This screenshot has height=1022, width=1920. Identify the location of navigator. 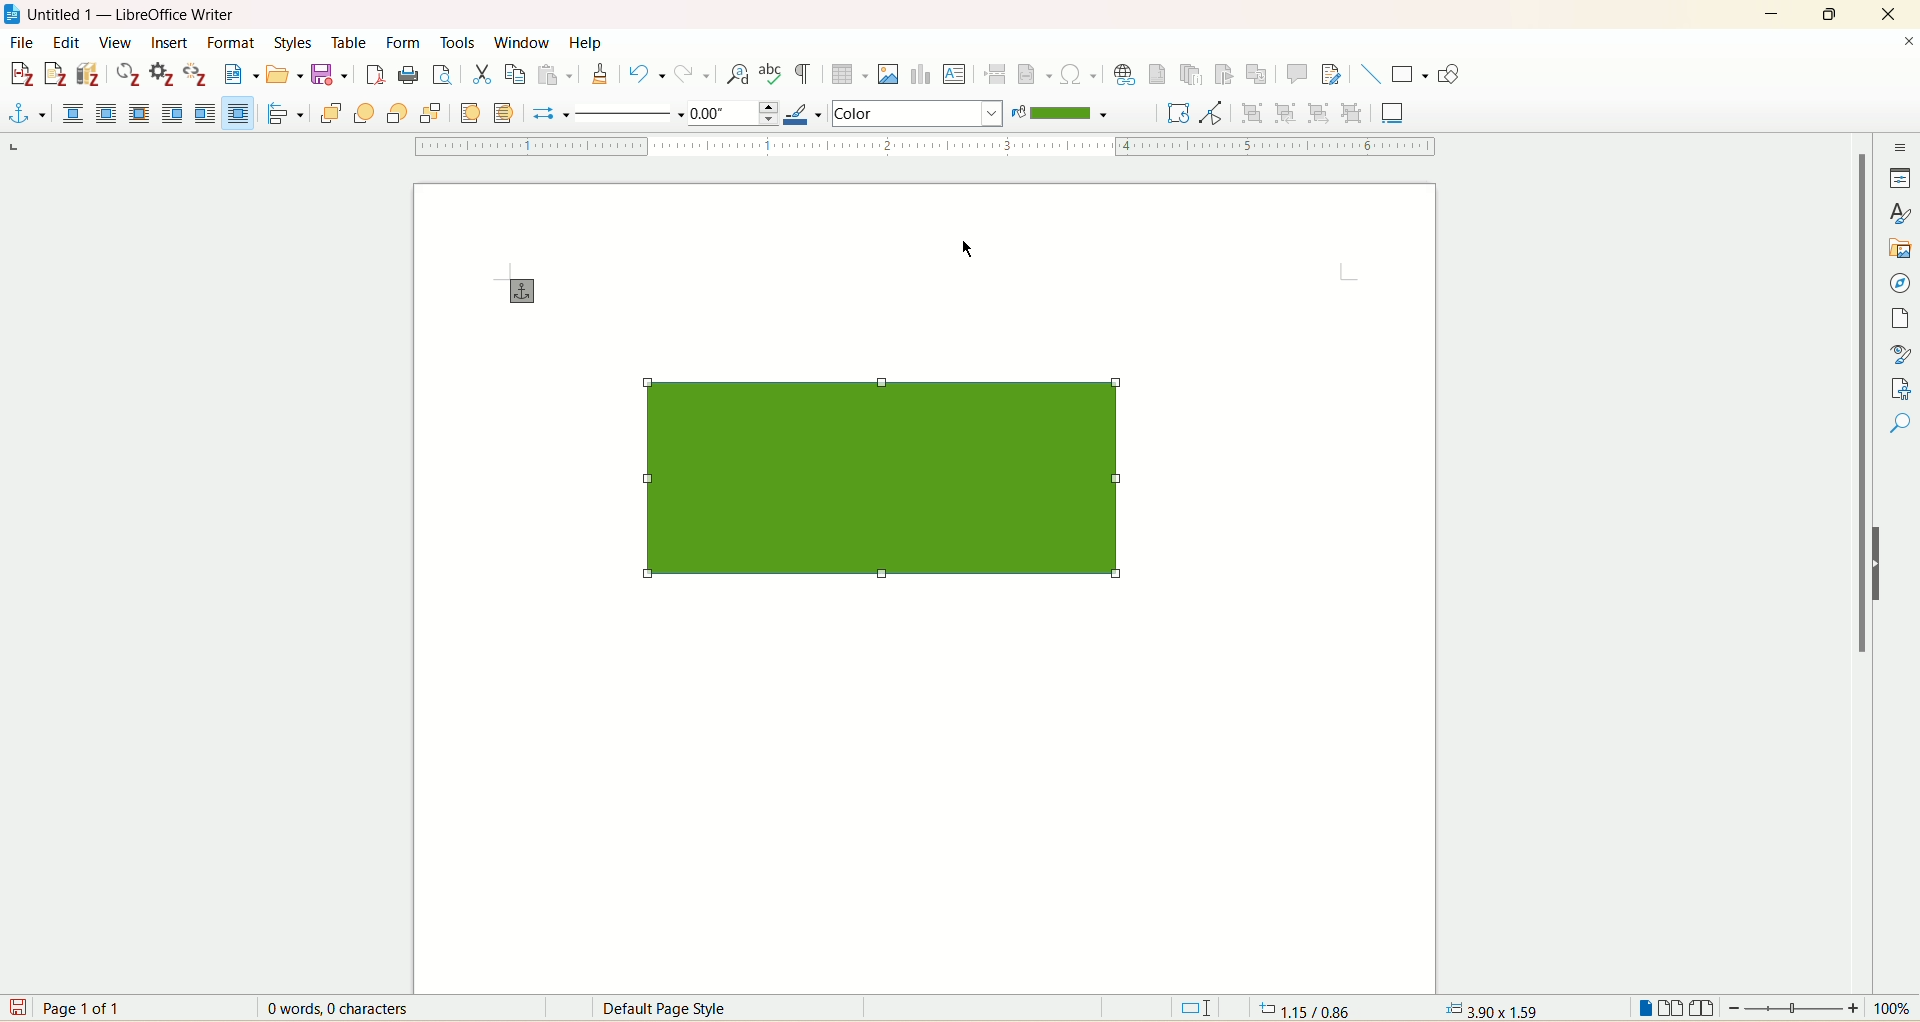
(1902, 286).